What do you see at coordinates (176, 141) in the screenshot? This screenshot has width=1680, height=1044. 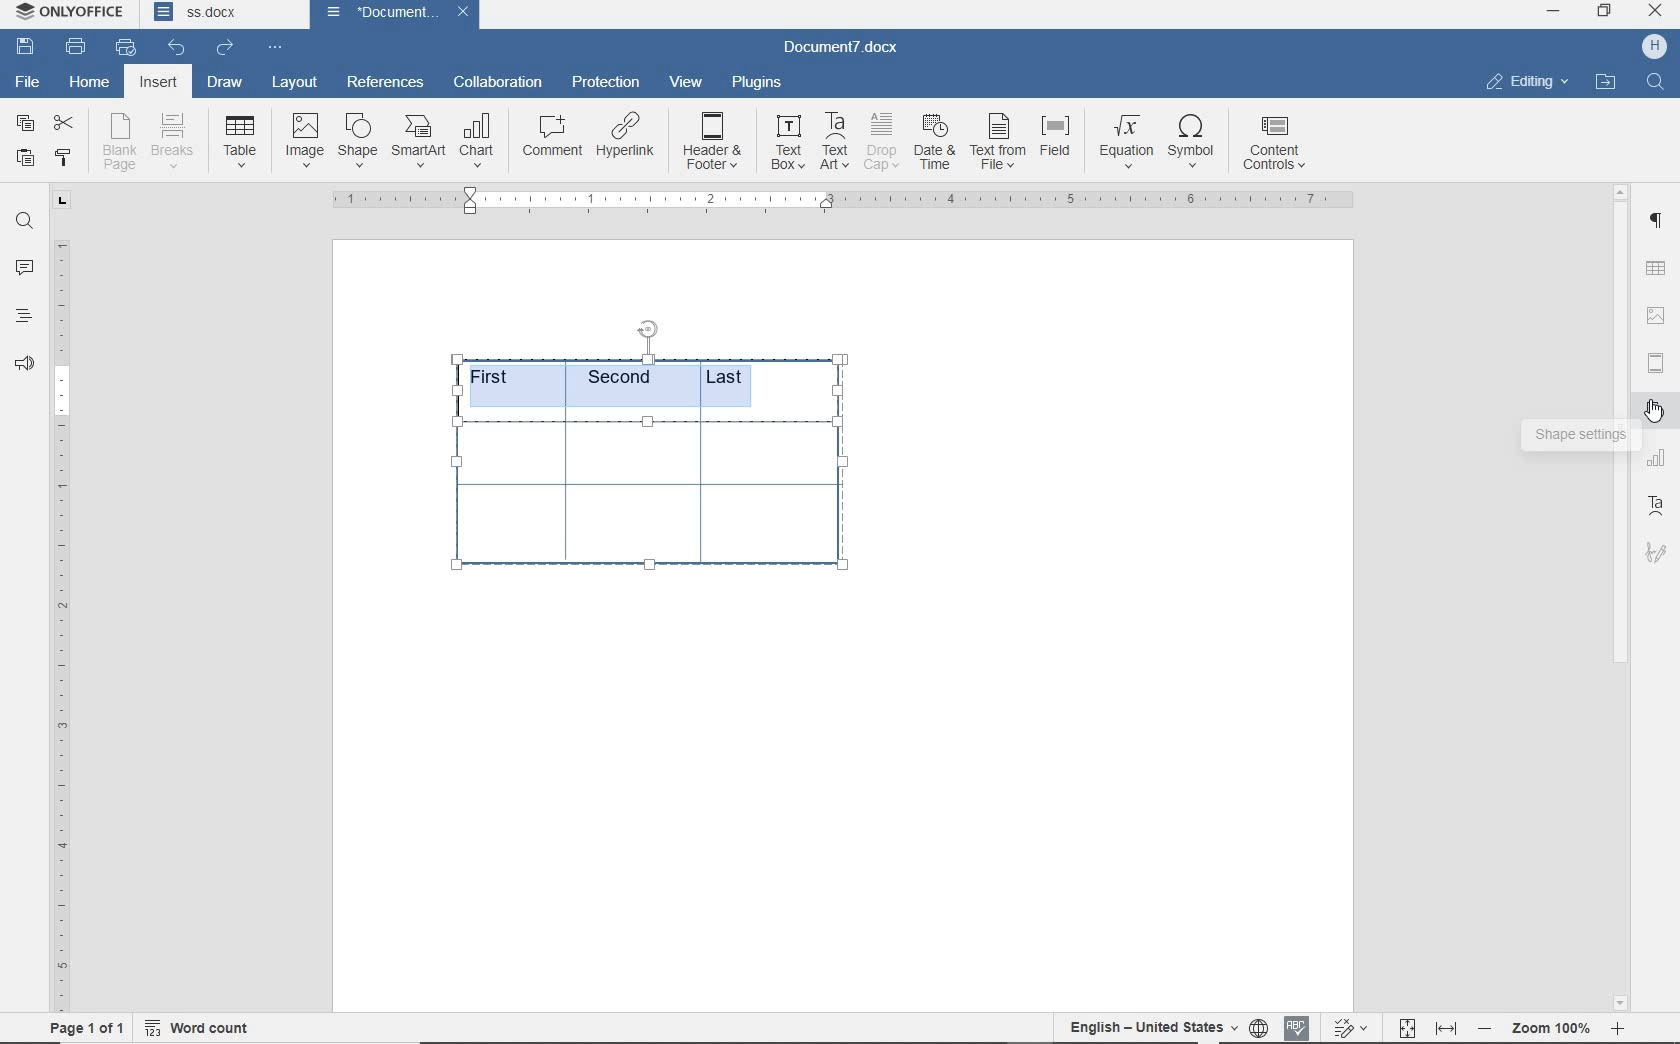 I see `breaks` at bounding box center [176, 141].